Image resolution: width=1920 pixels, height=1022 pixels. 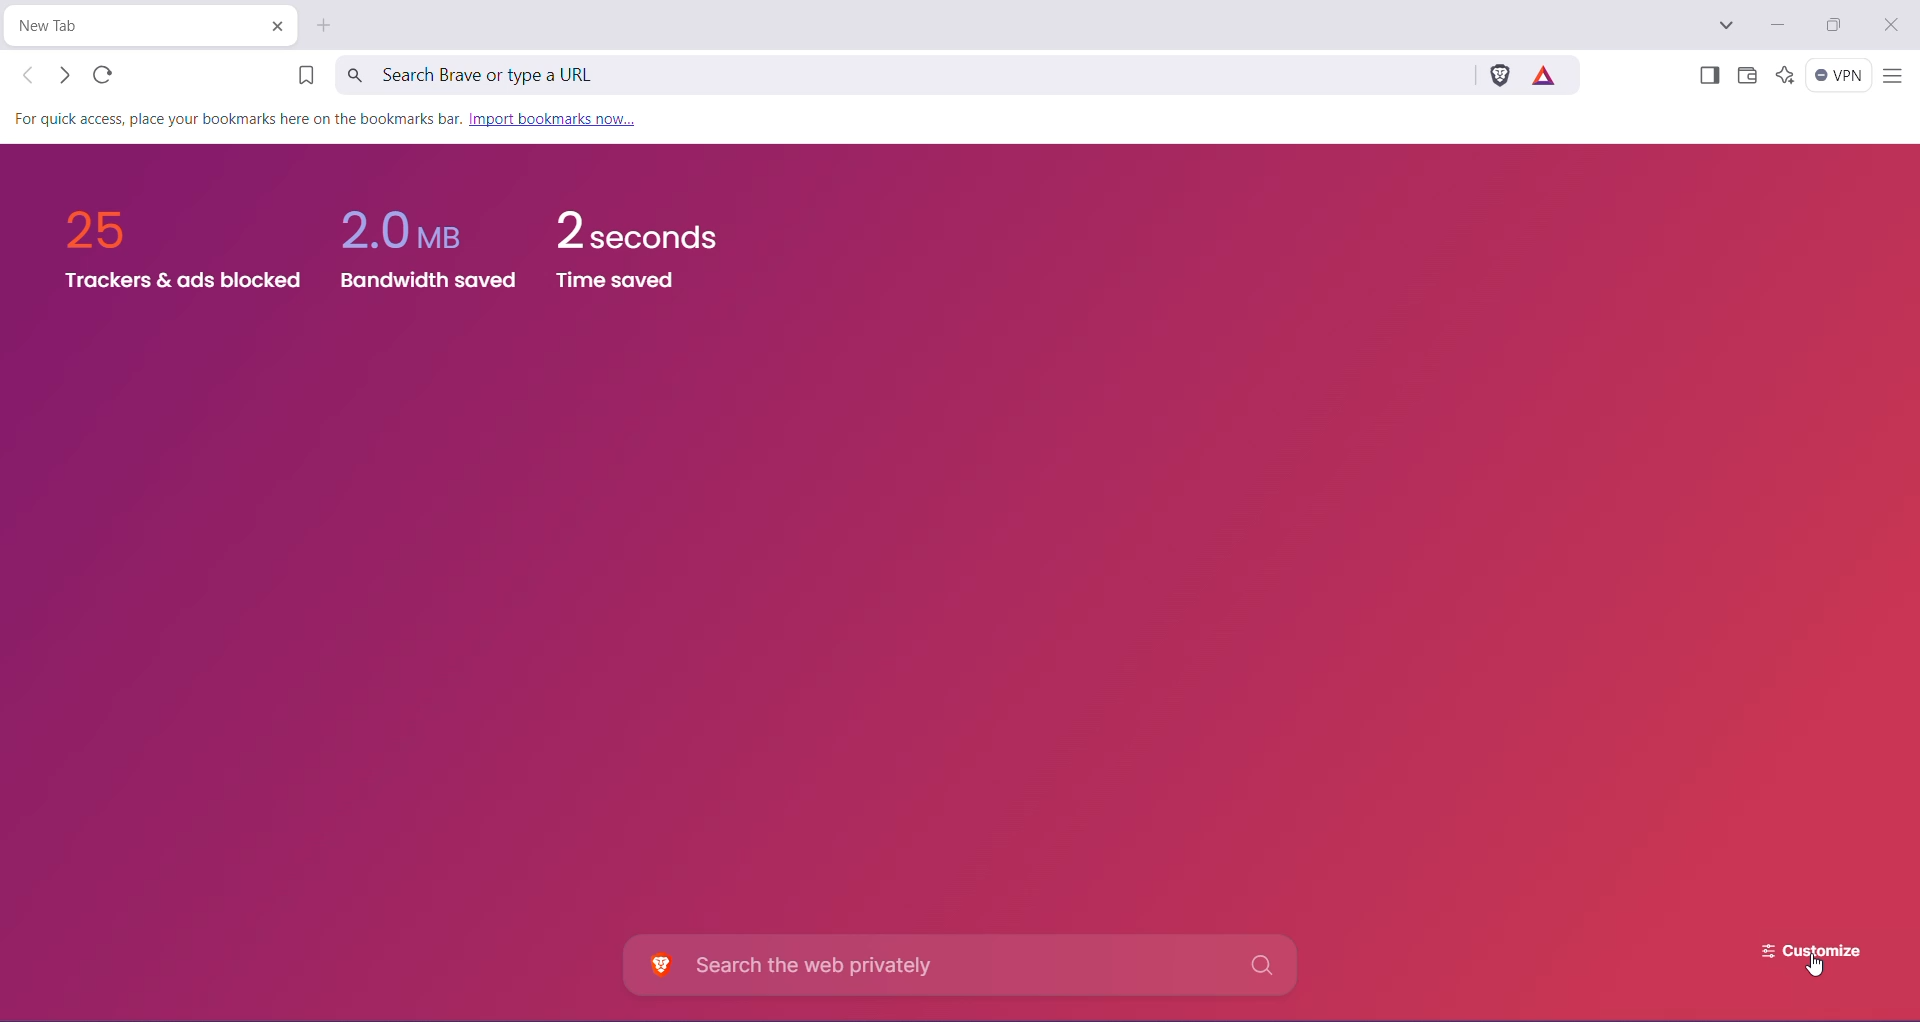 I want to click on Leo AI, so click(x=1784, y=75).